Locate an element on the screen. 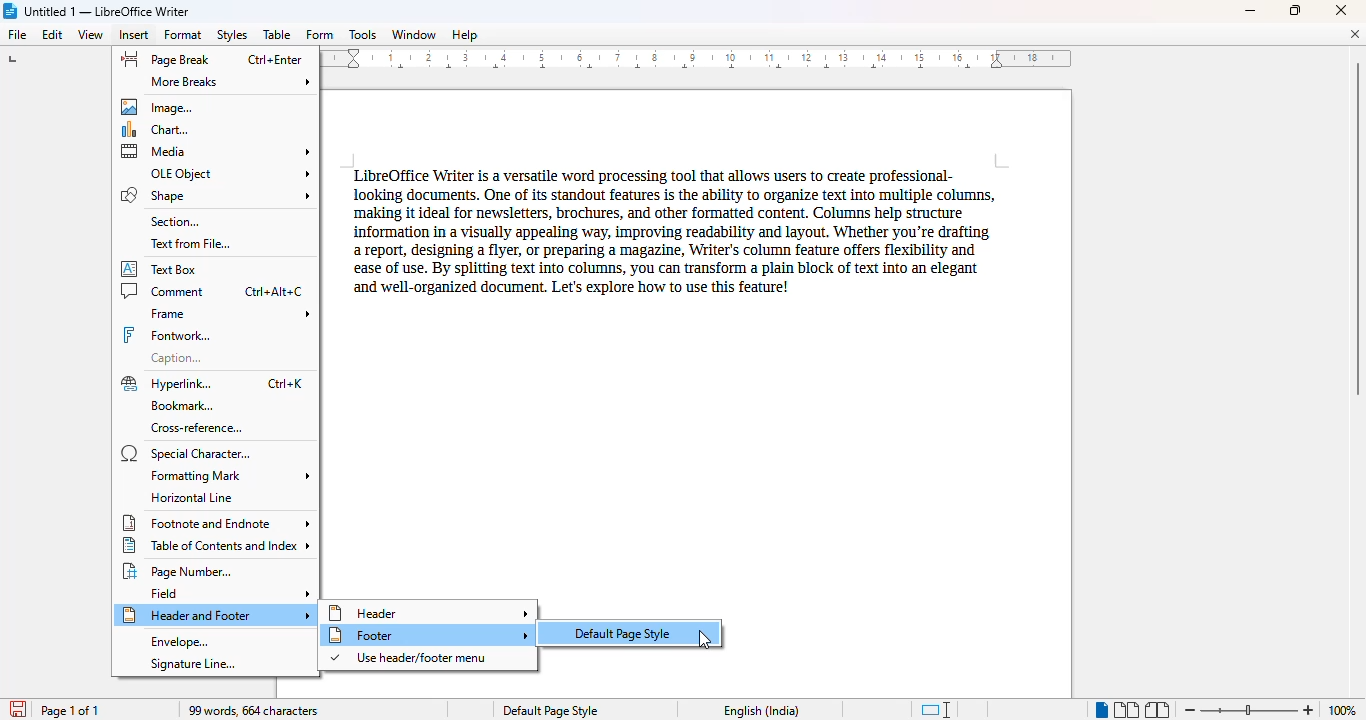 The width and height of the screenshot is (1366, 720). horizontal line is located at coordinates (193, 497).